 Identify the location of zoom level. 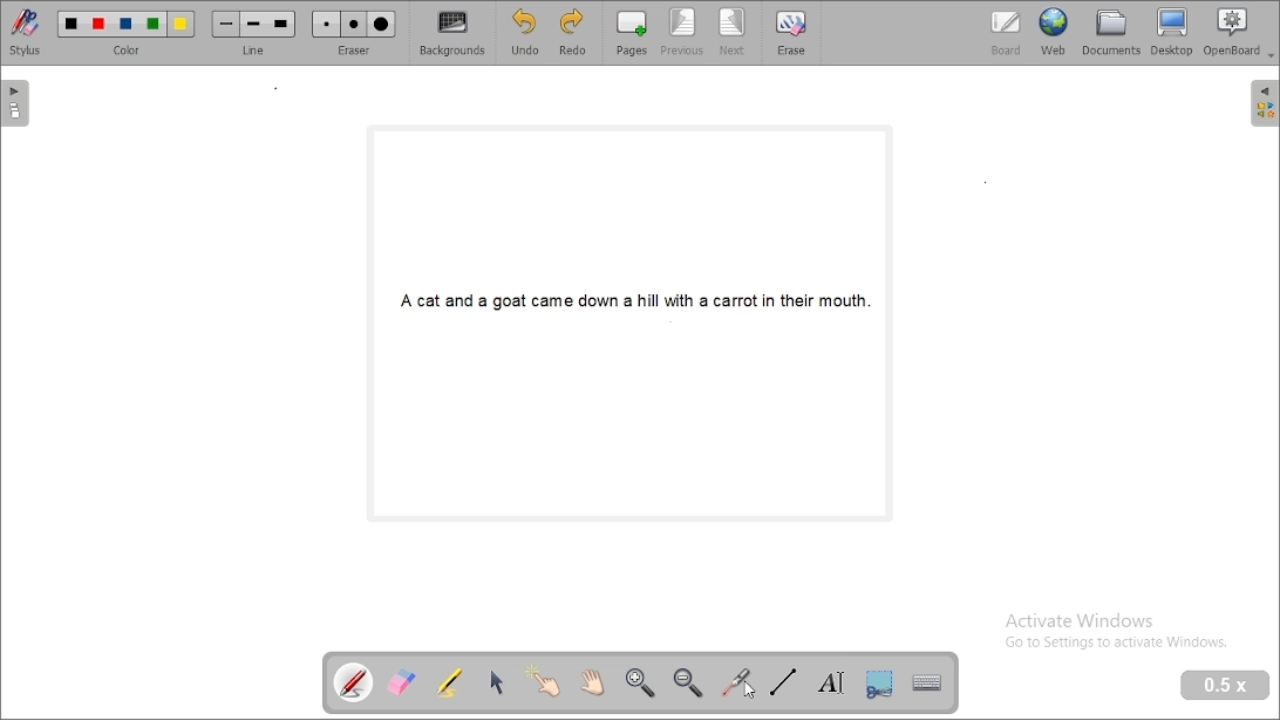
(1226, 686).